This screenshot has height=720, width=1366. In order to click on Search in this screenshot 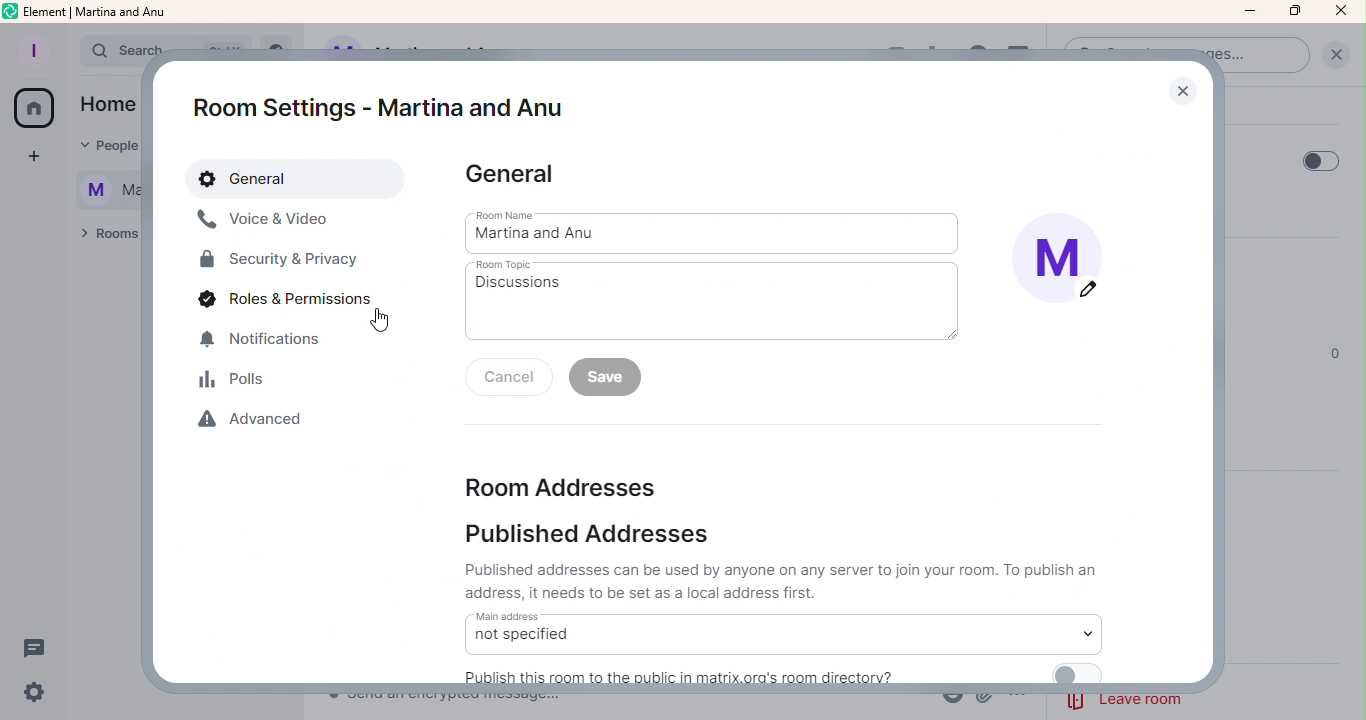, I will do `click(114, 53)`.